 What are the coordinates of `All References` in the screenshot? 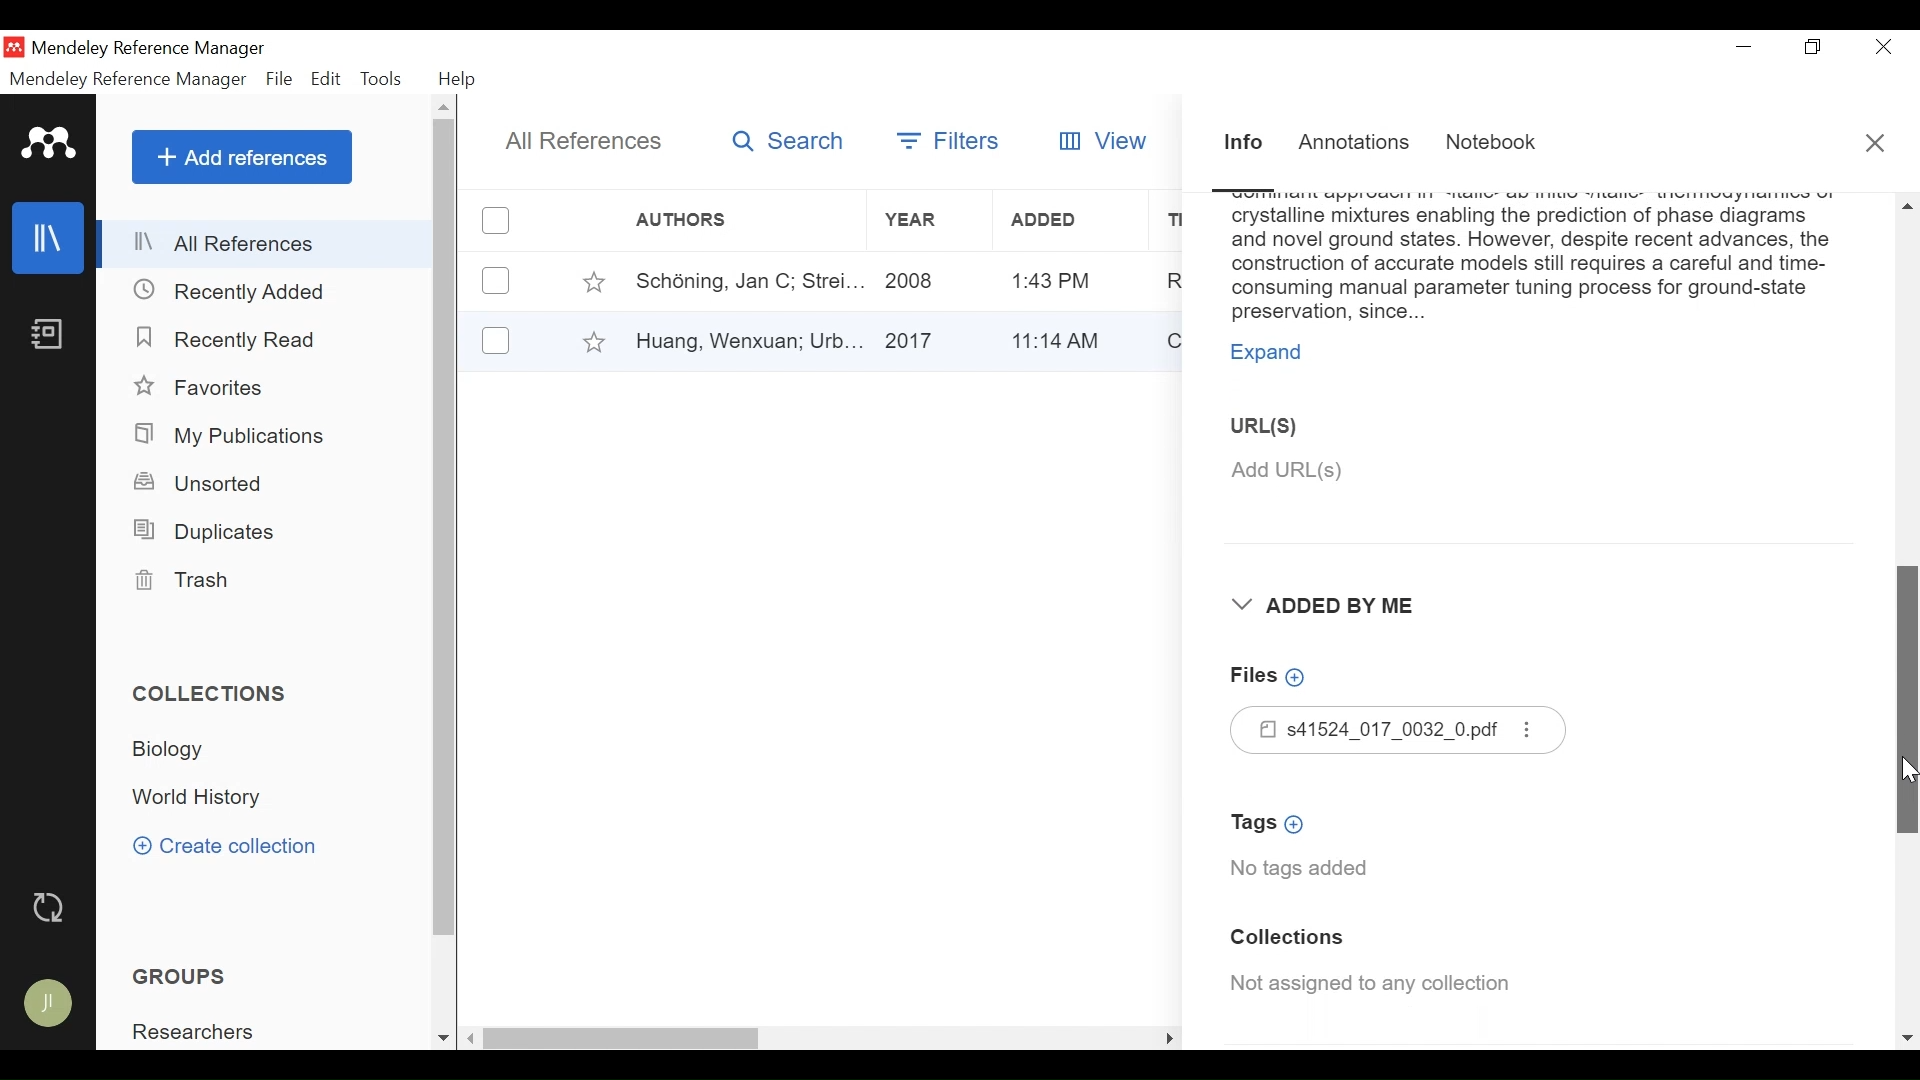 It's located at (267, 243).